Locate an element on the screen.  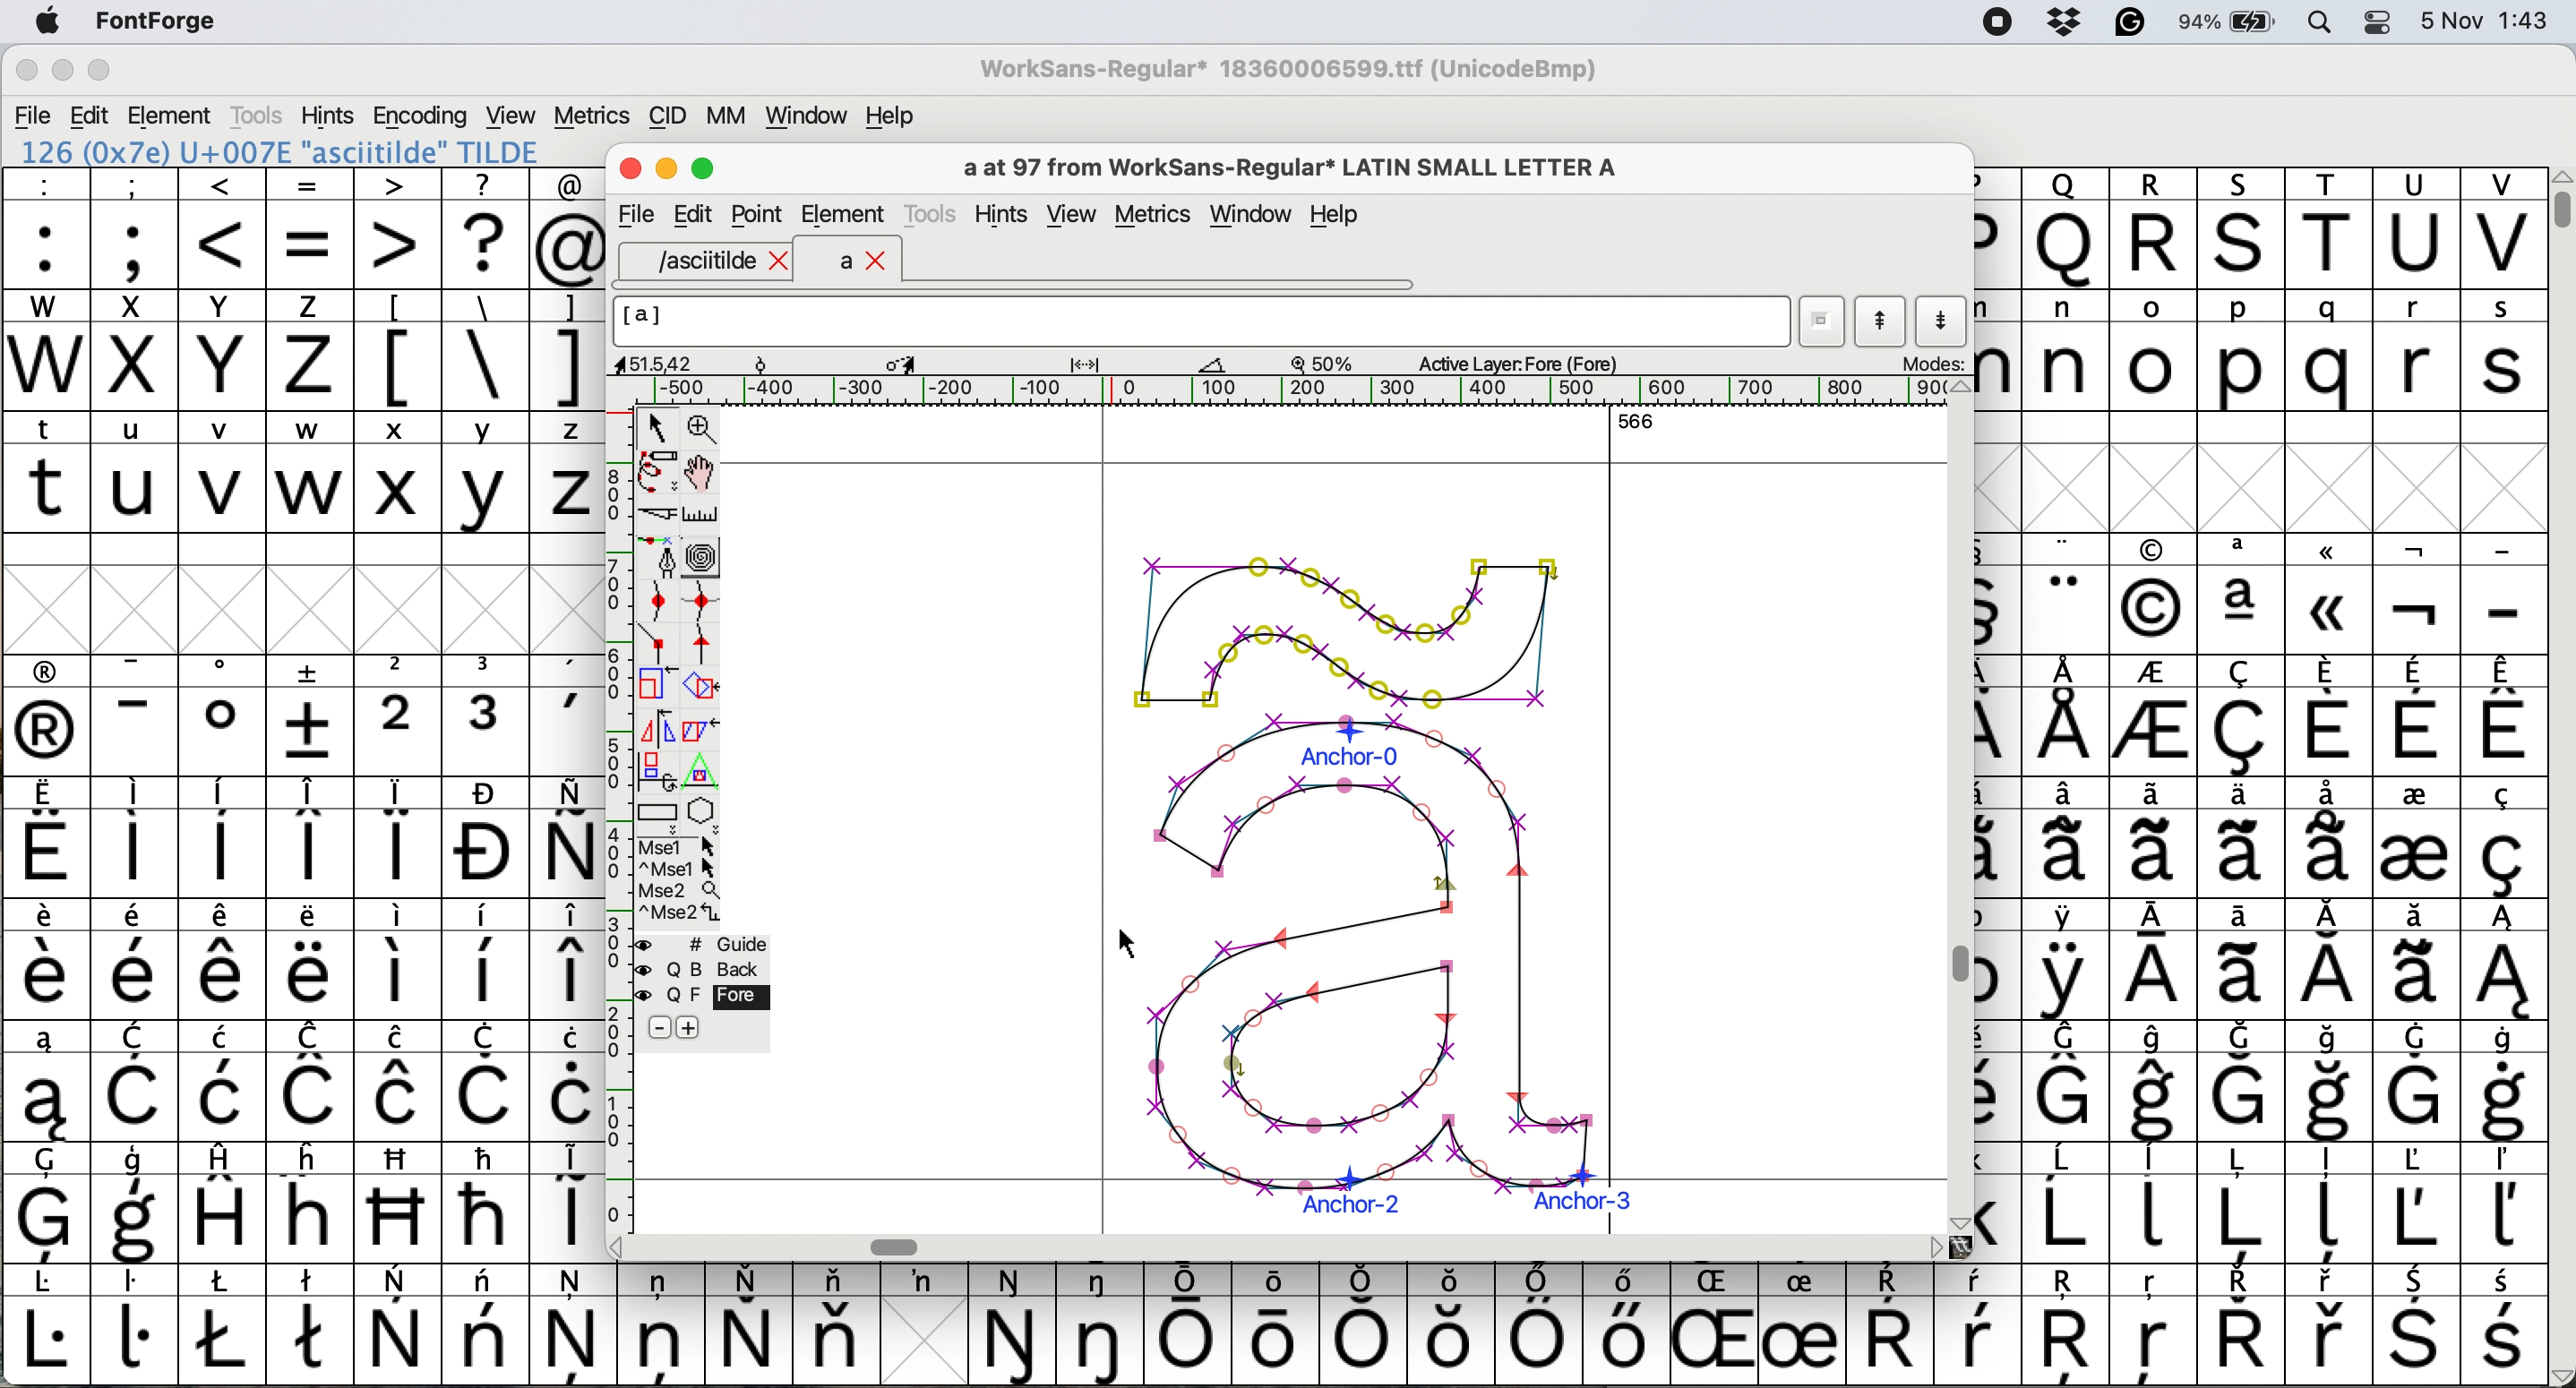
symbol is located at coordinates (923, 1281).